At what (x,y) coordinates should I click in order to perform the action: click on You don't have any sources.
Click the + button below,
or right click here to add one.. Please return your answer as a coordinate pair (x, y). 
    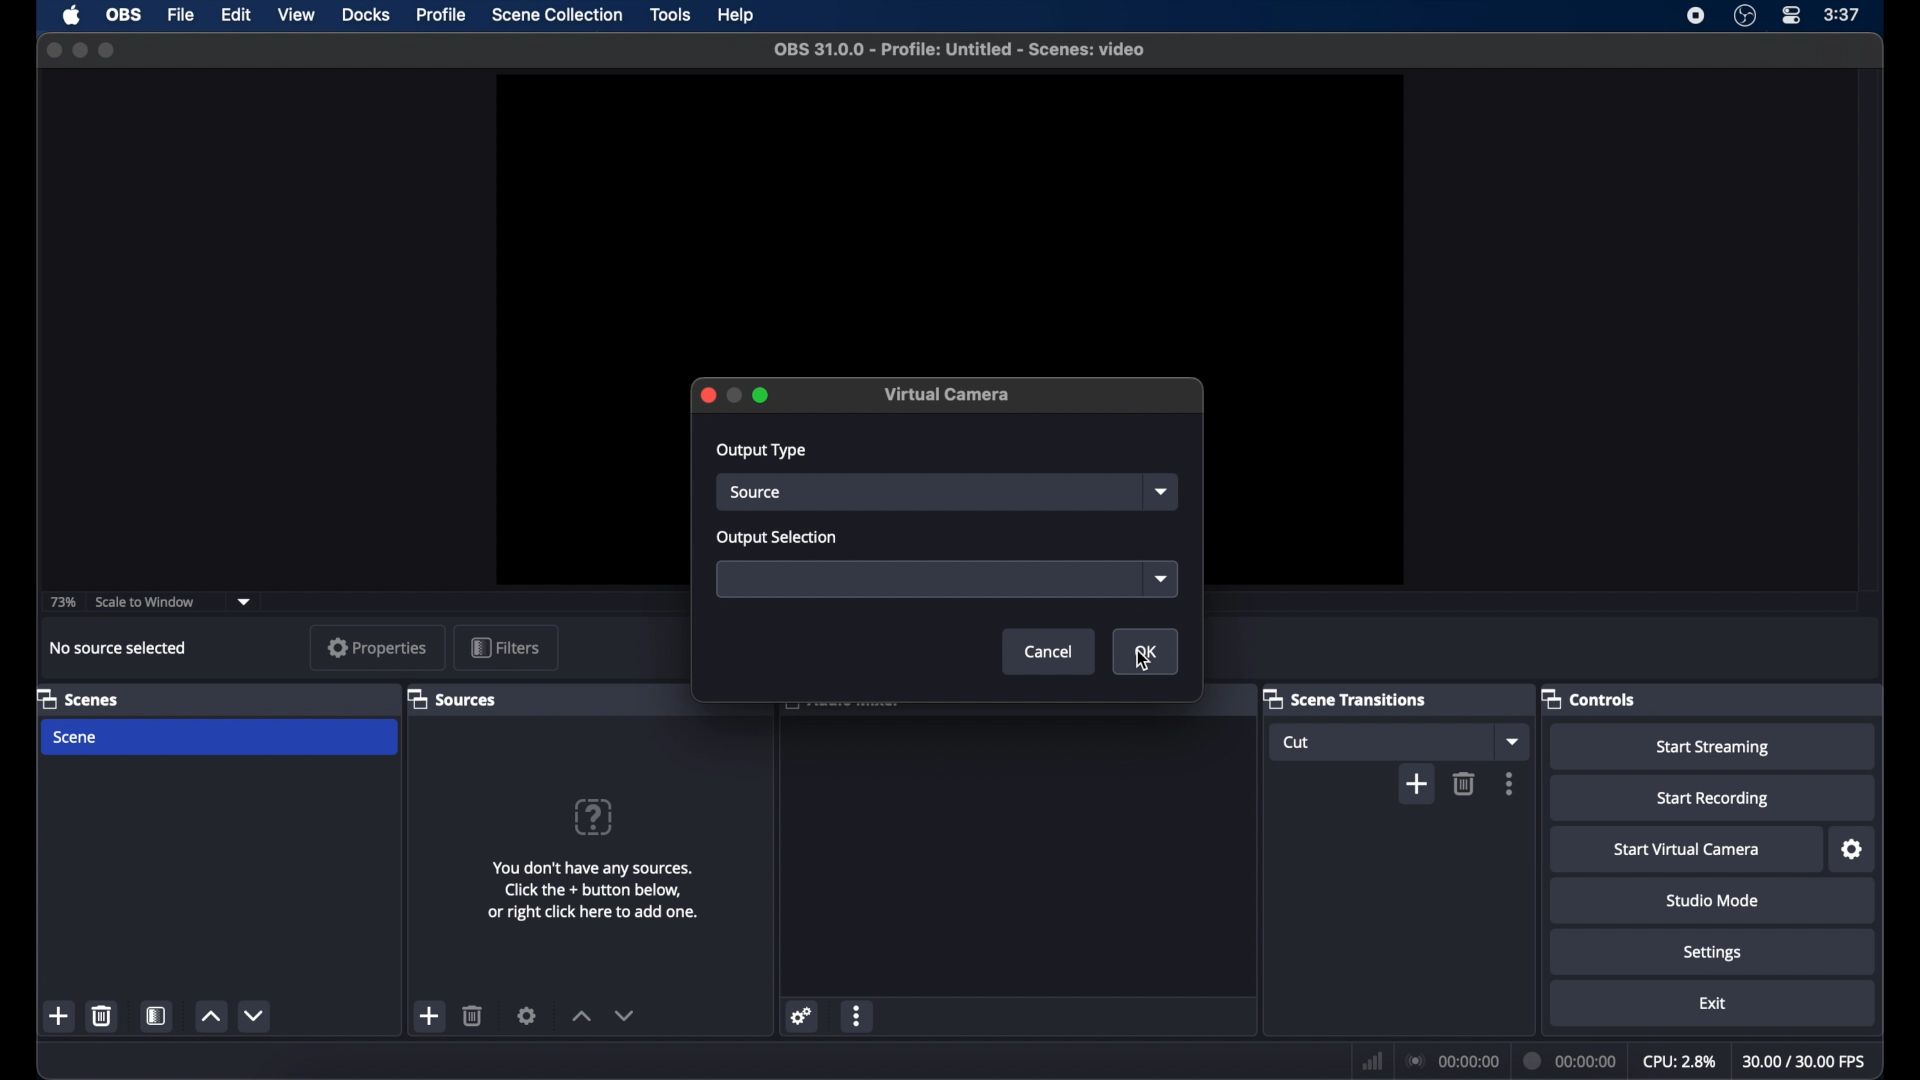
    Looking at the image, I should click on (599, 896).